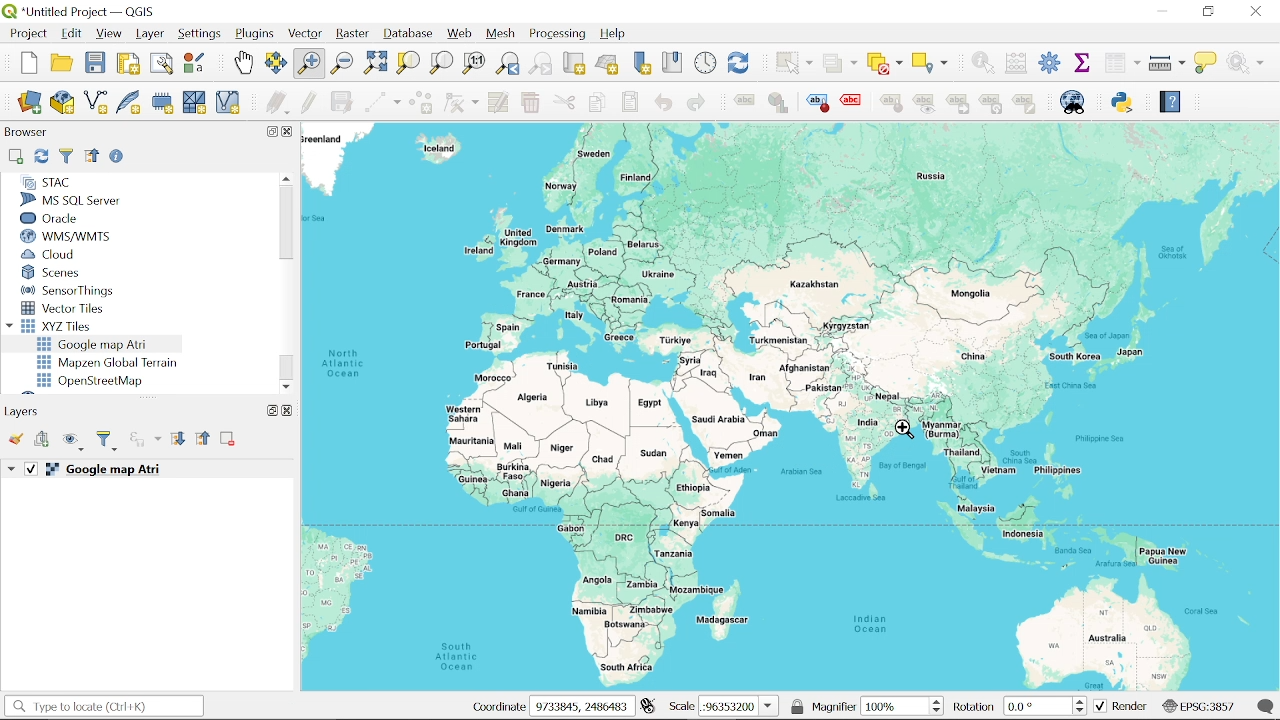 This screenshot has width=1280, height=720. What do you see at coordinates (201, 34) in the screenshot?
I see `Settings` at bounding box center [201, 34].